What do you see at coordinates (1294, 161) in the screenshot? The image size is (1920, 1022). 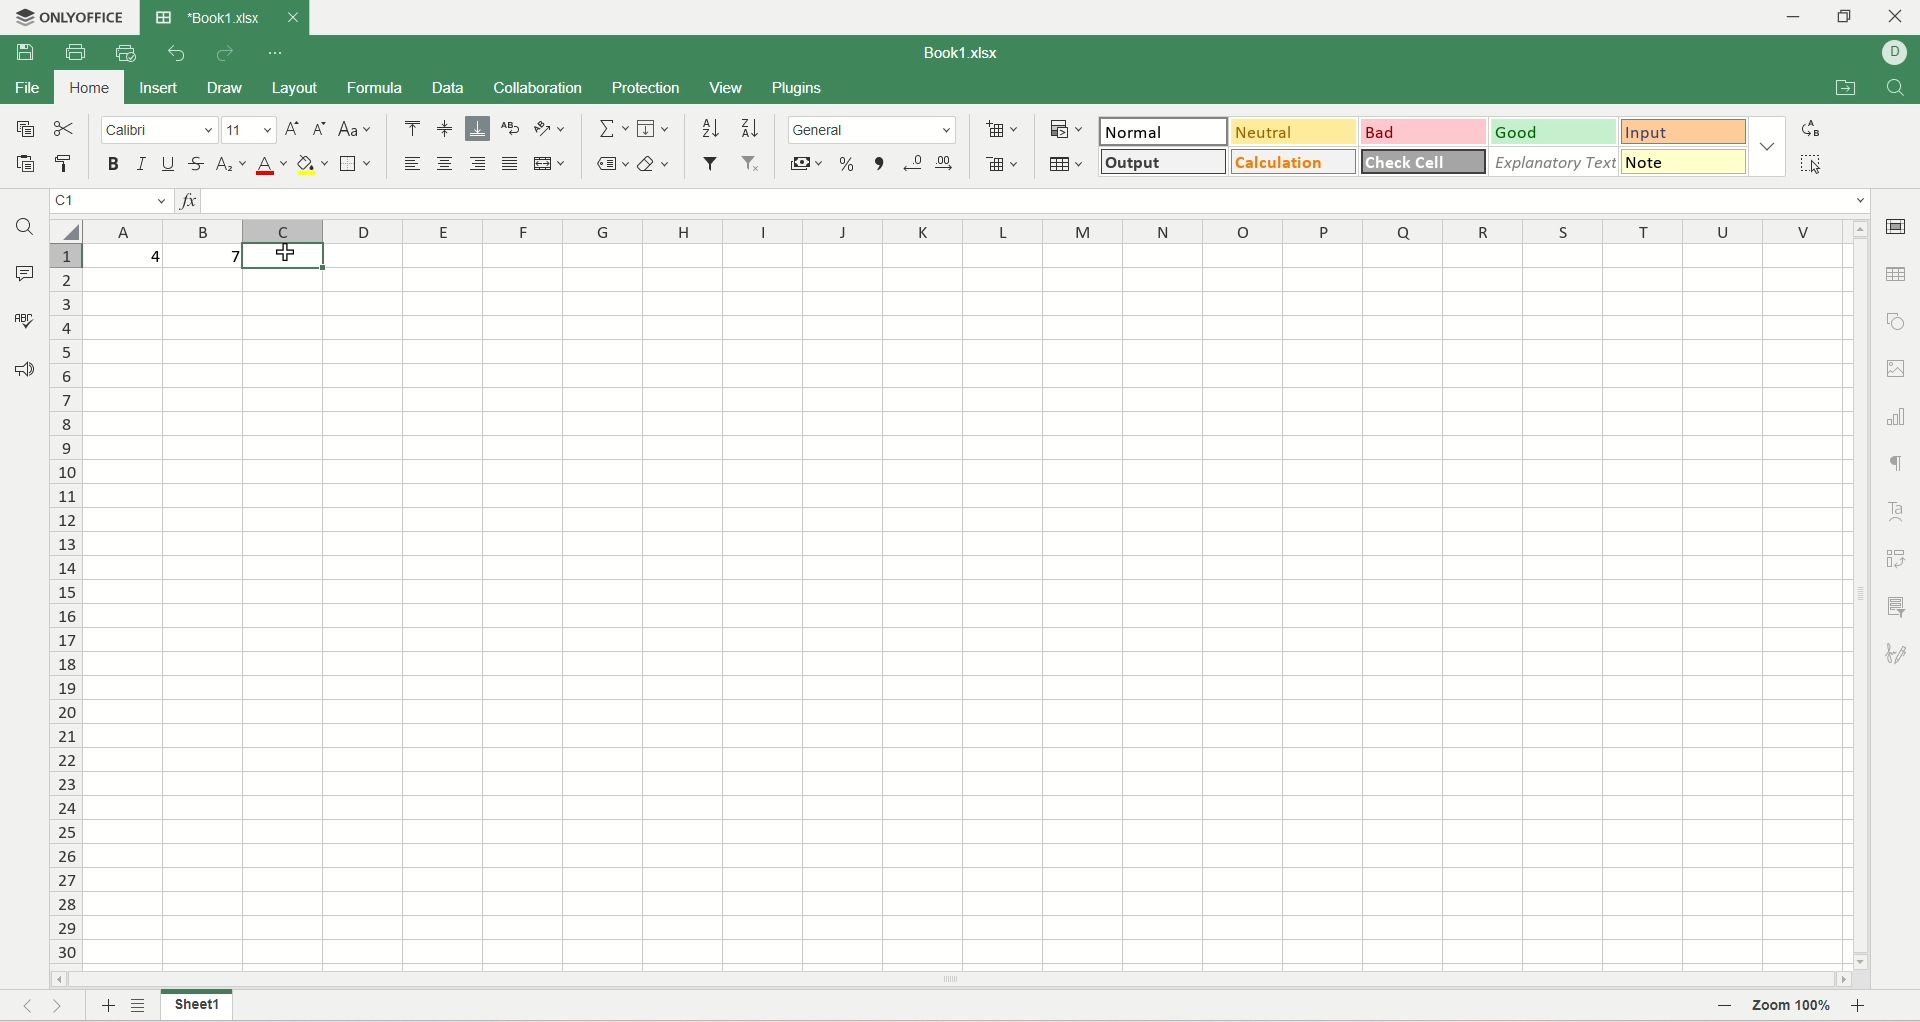 I see `calculation` at bounding box center [1294, 161].